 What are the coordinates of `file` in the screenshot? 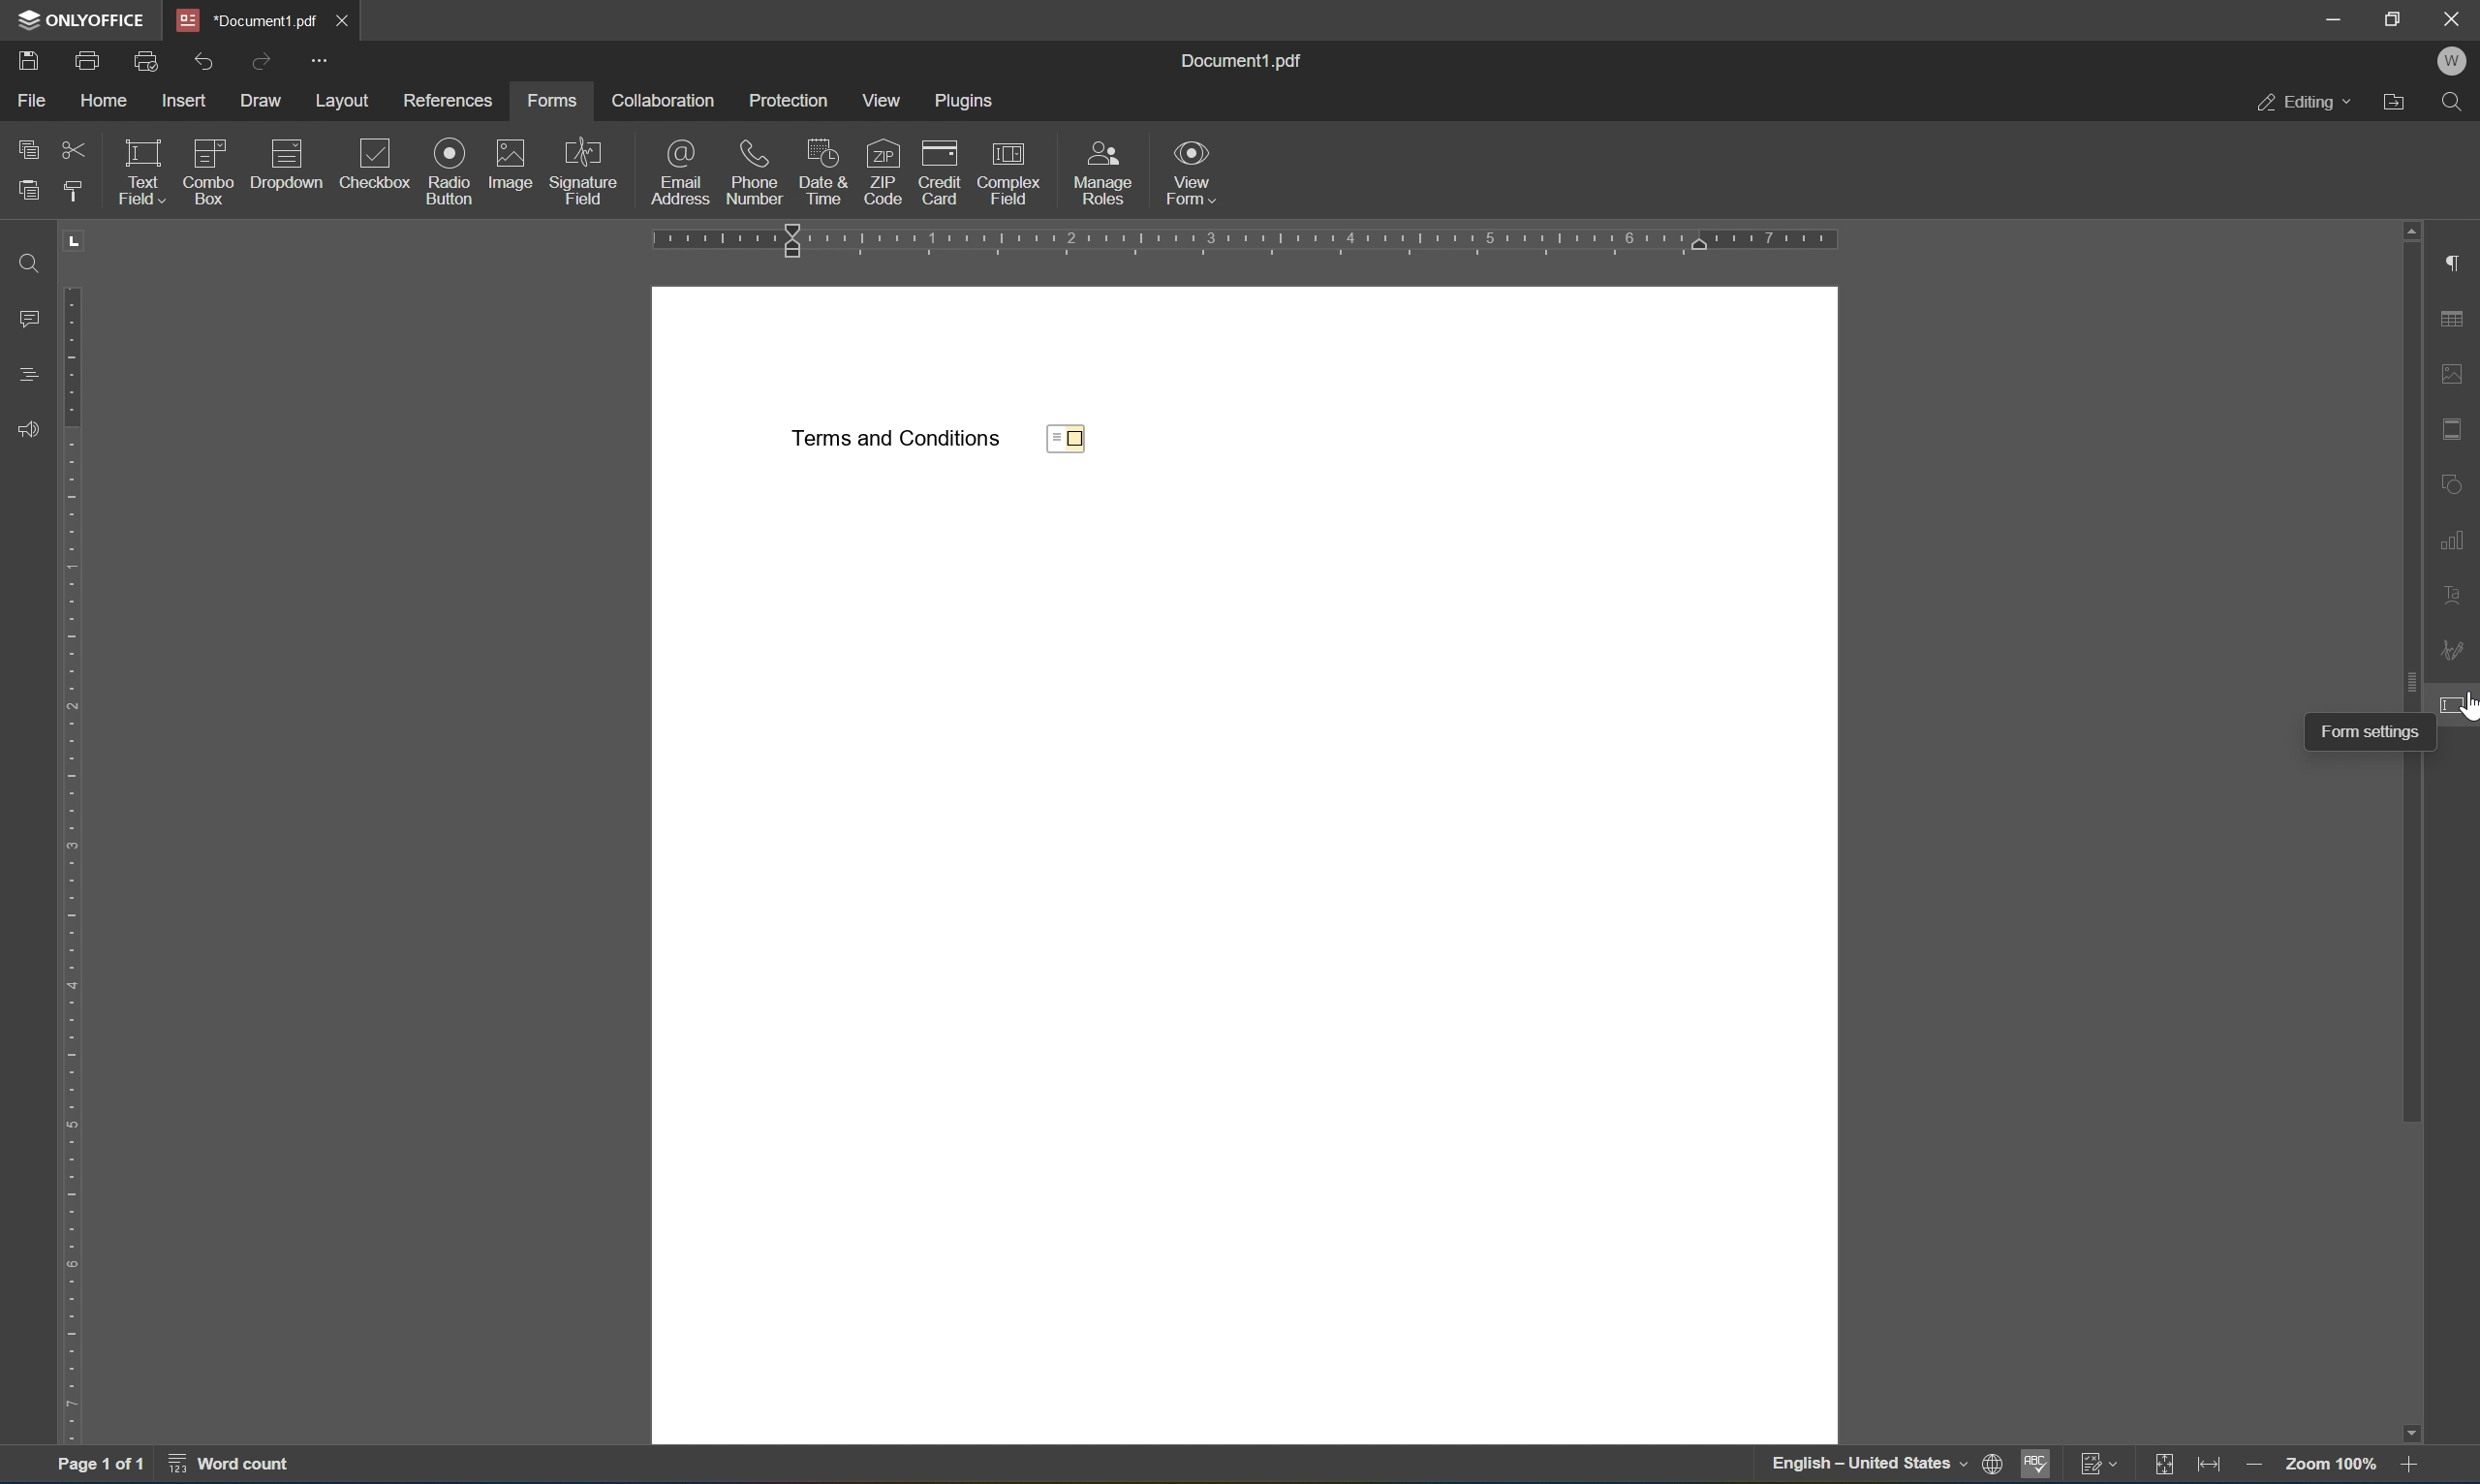 It's located at (36, 99).